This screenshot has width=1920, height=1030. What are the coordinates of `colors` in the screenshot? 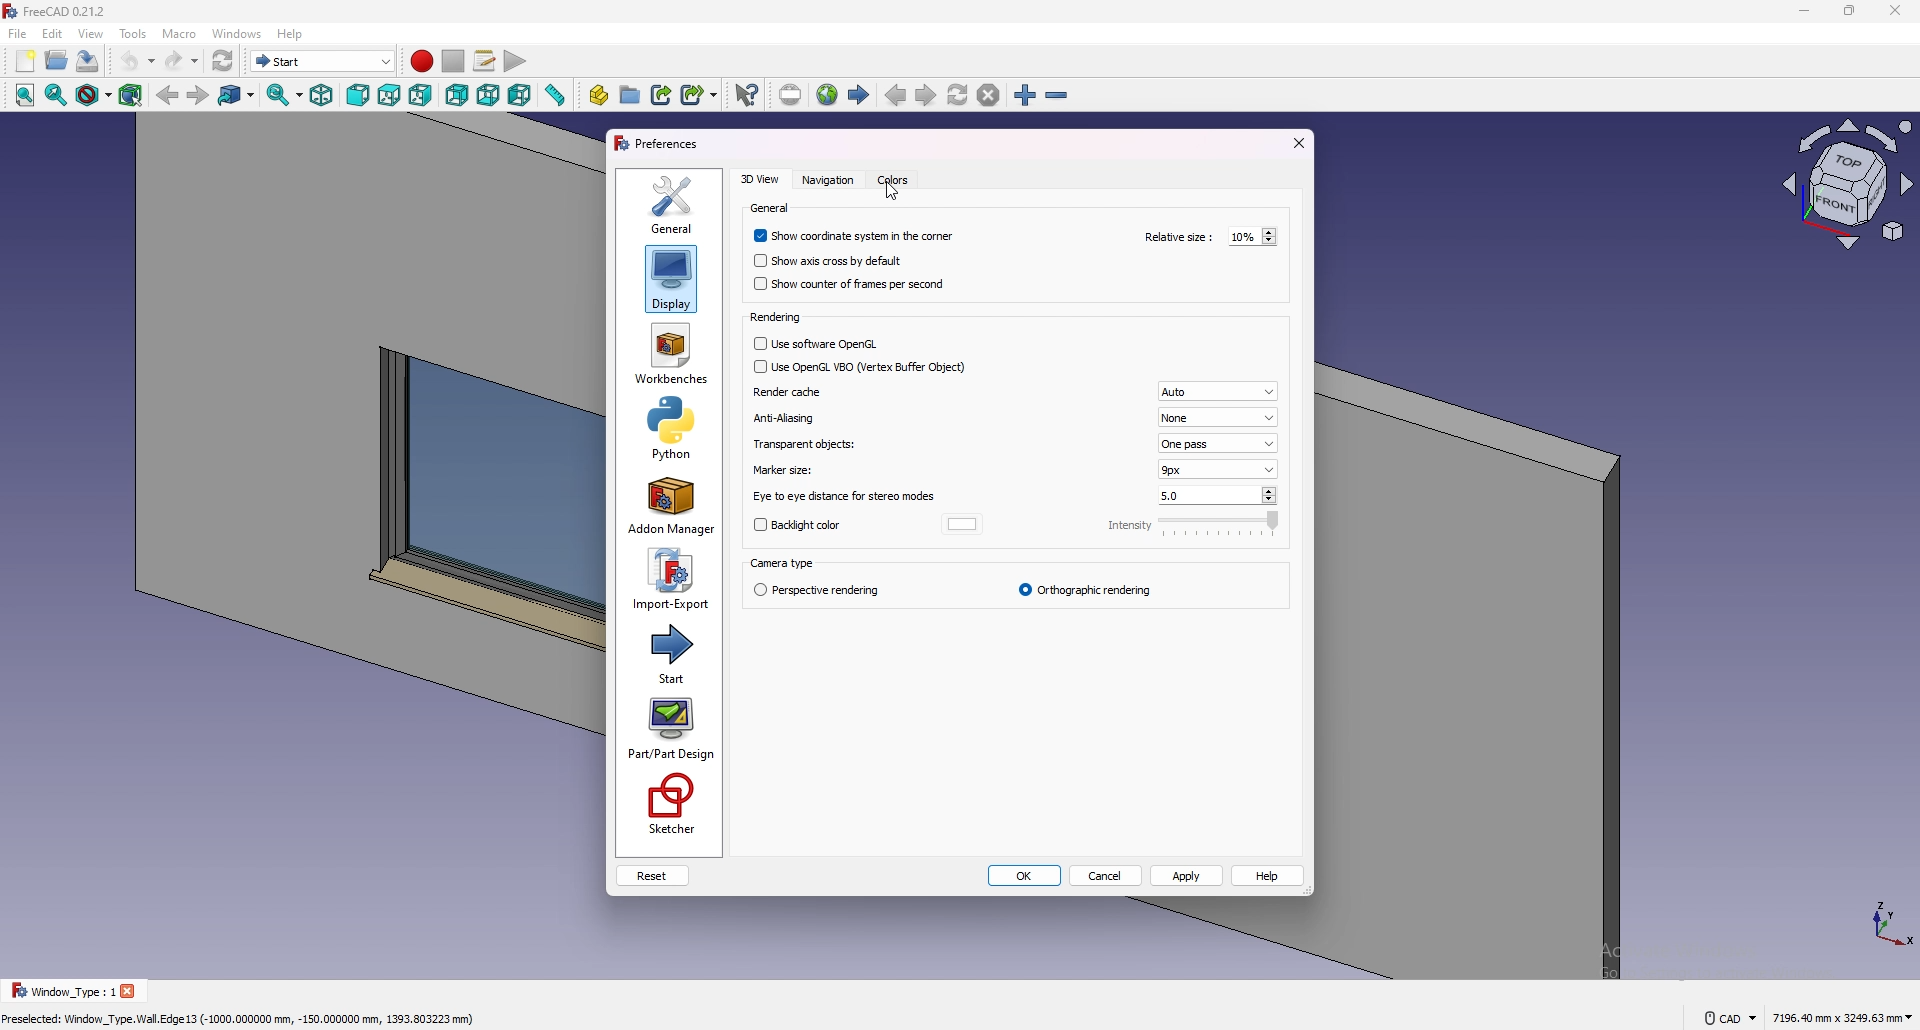 It's located at (892, 180).